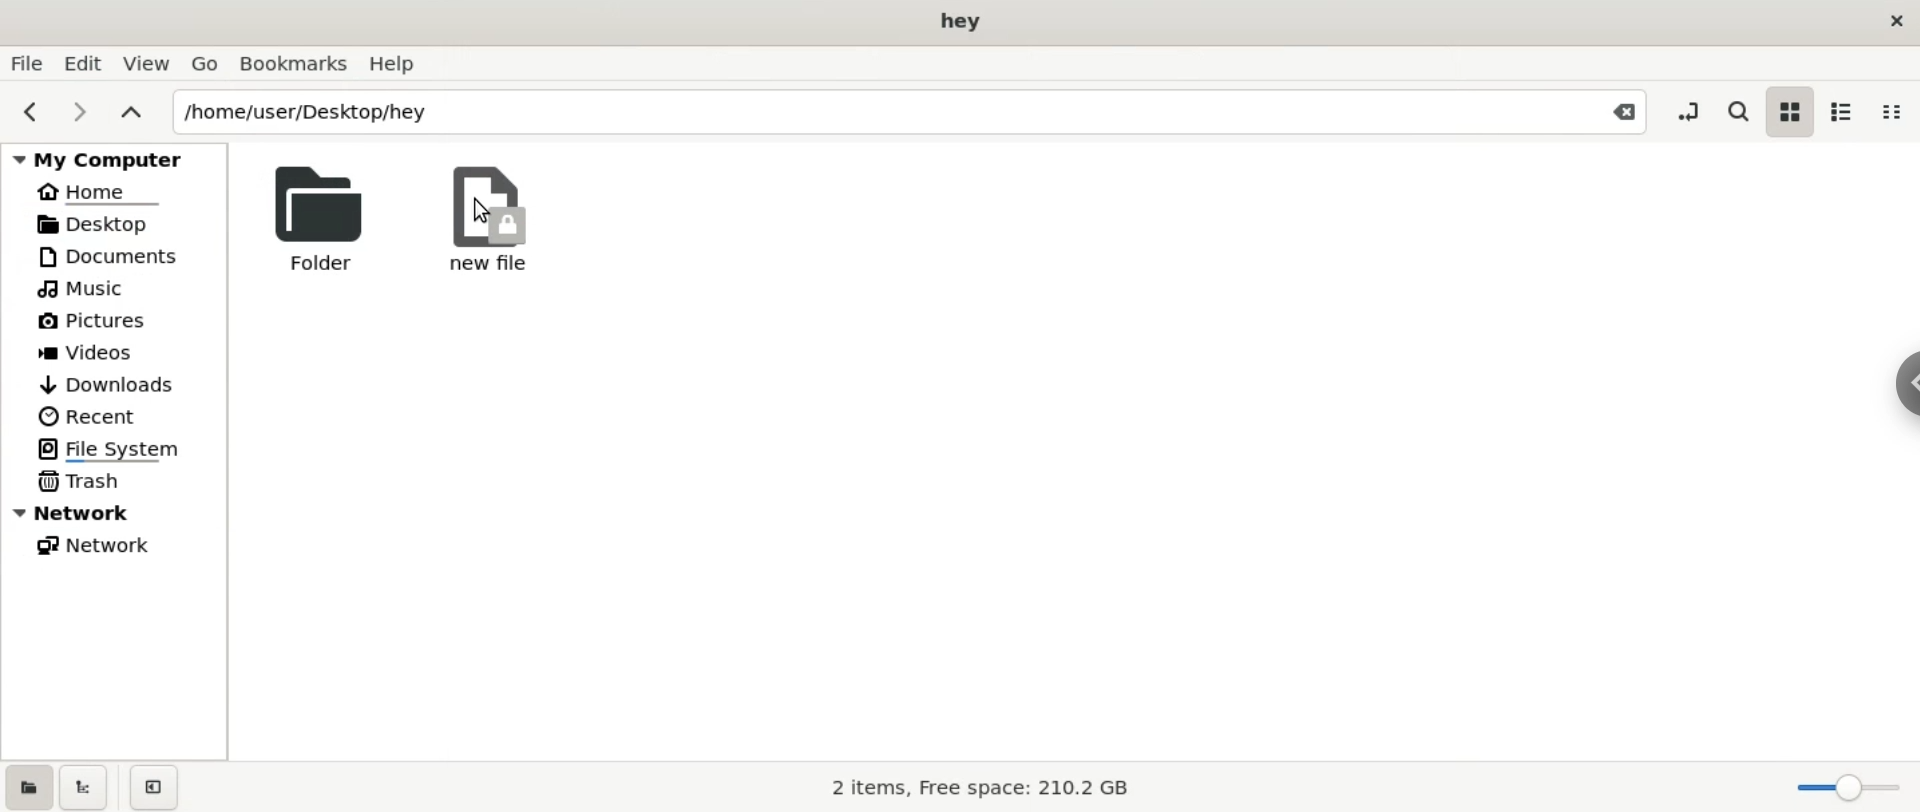  I want to click on next, so click(79, 110).